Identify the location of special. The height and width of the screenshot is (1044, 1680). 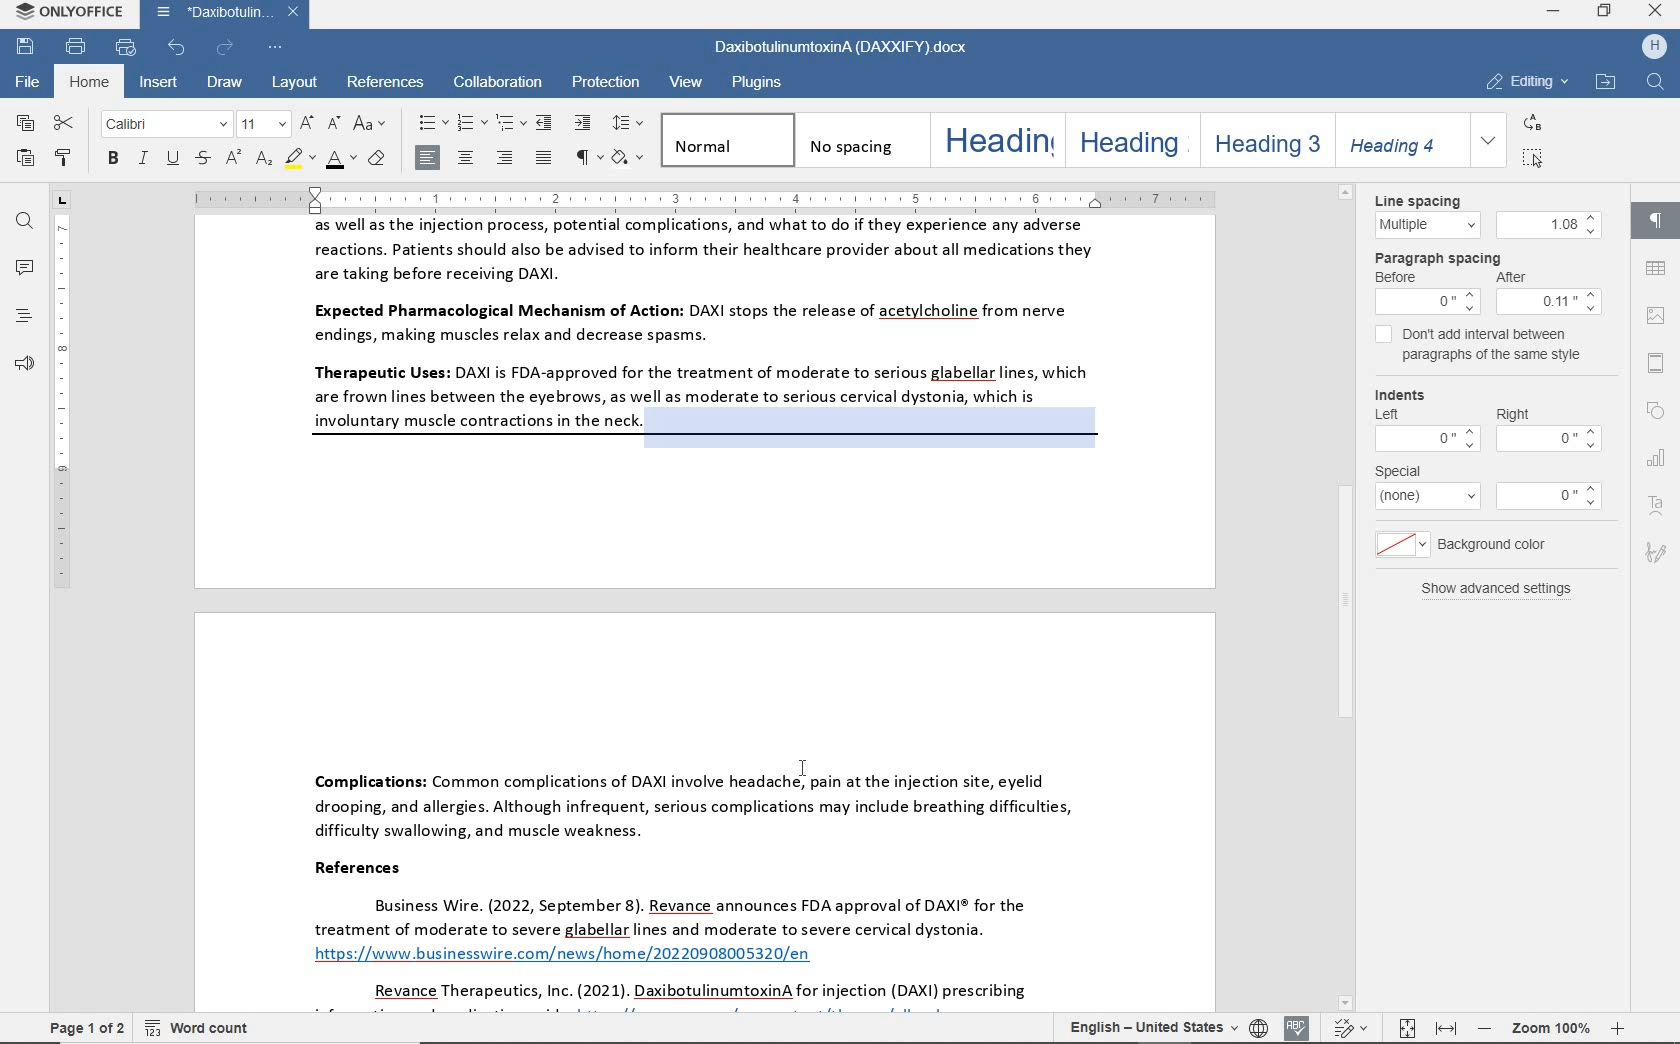
(1489, 488).